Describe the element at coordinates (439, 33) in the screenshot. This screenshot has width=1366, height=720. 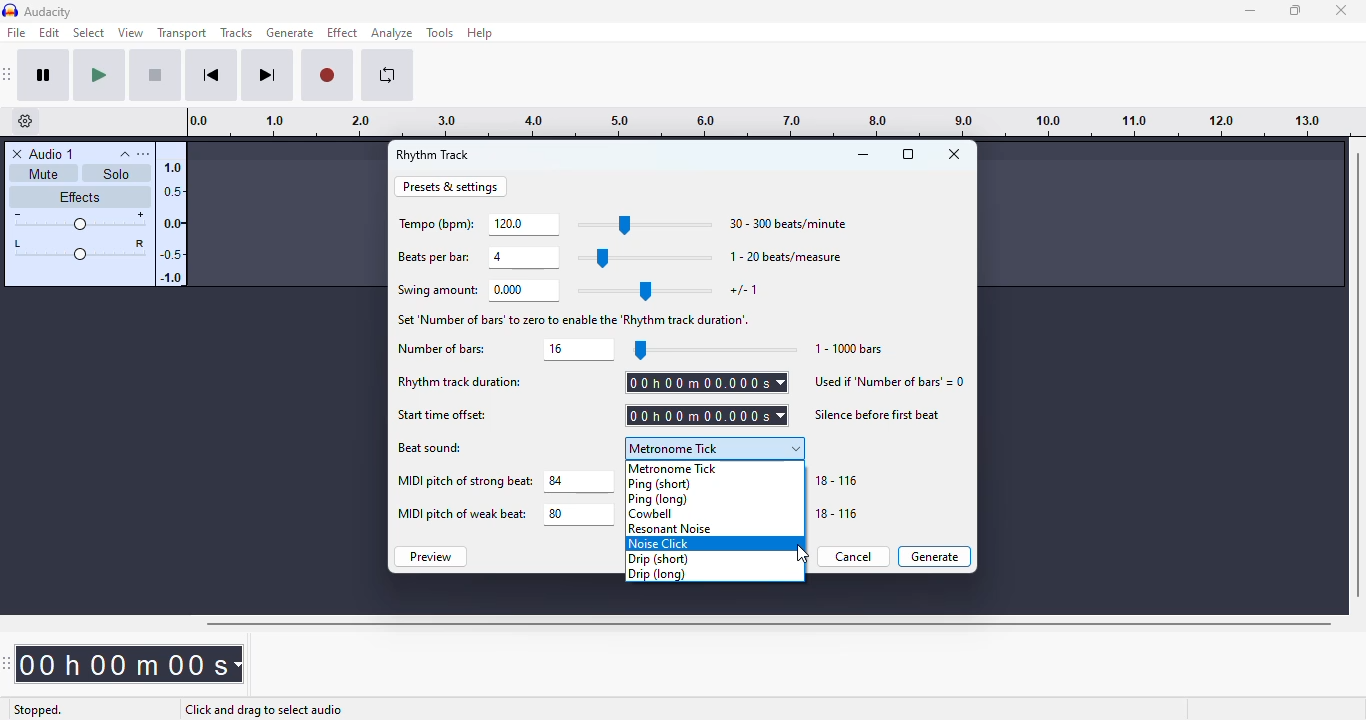
I see `tools` at that location.